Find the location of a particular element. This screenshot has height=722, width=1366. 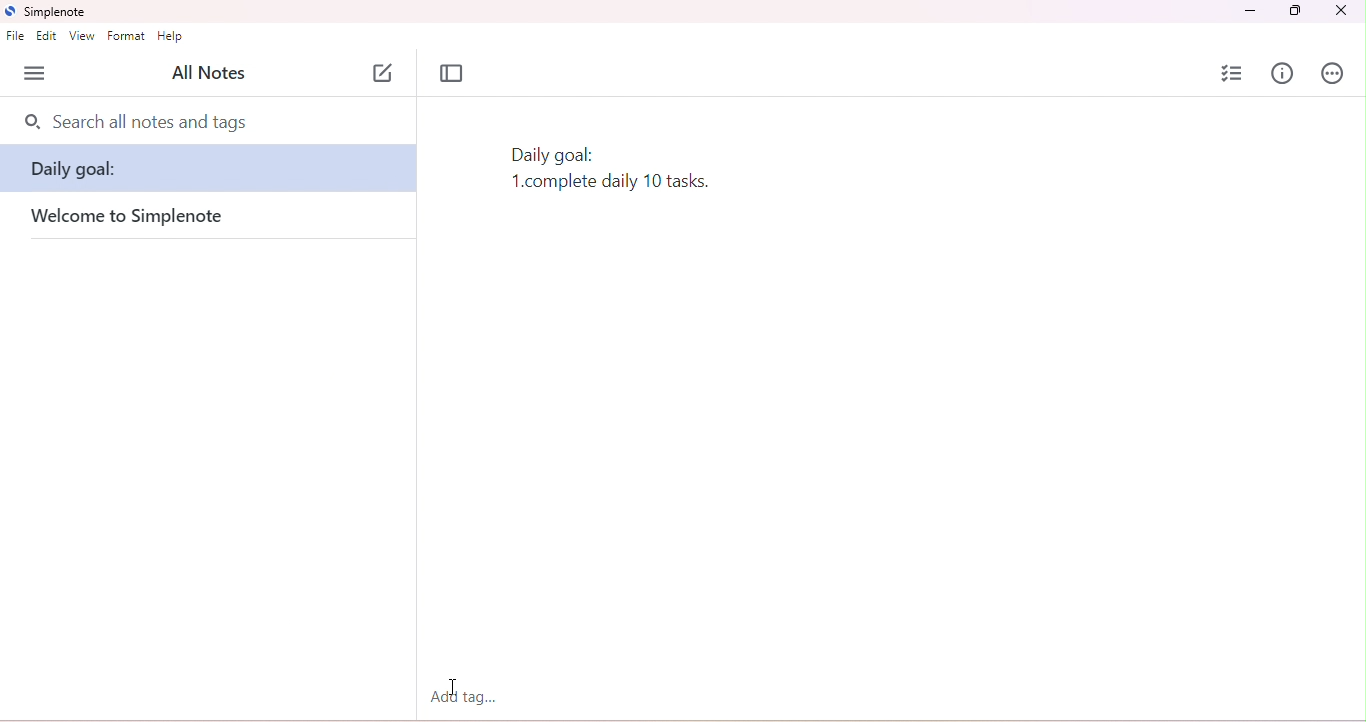

view is located at coordinates (83, 36).